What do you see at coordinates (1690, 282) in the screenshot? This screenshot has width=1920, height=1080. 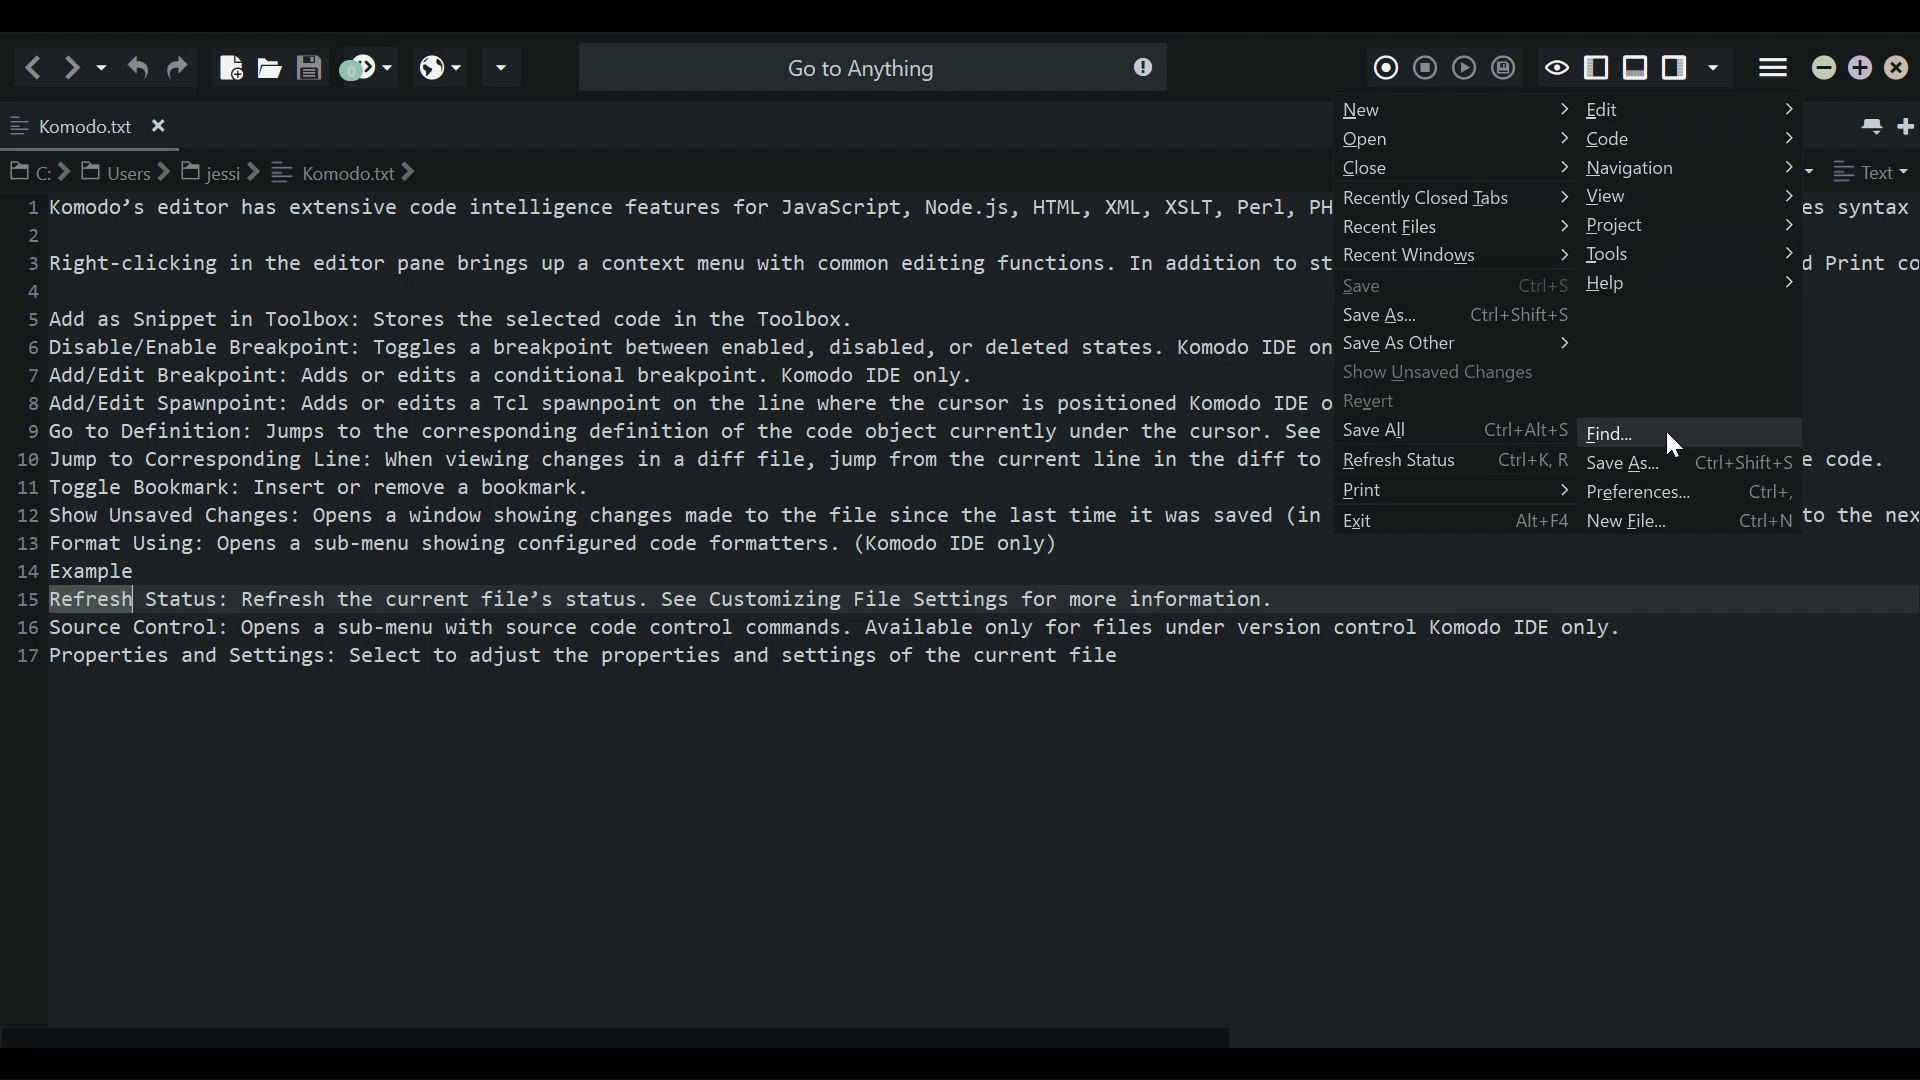 I see `Help` at bounding box center [1690, 282].